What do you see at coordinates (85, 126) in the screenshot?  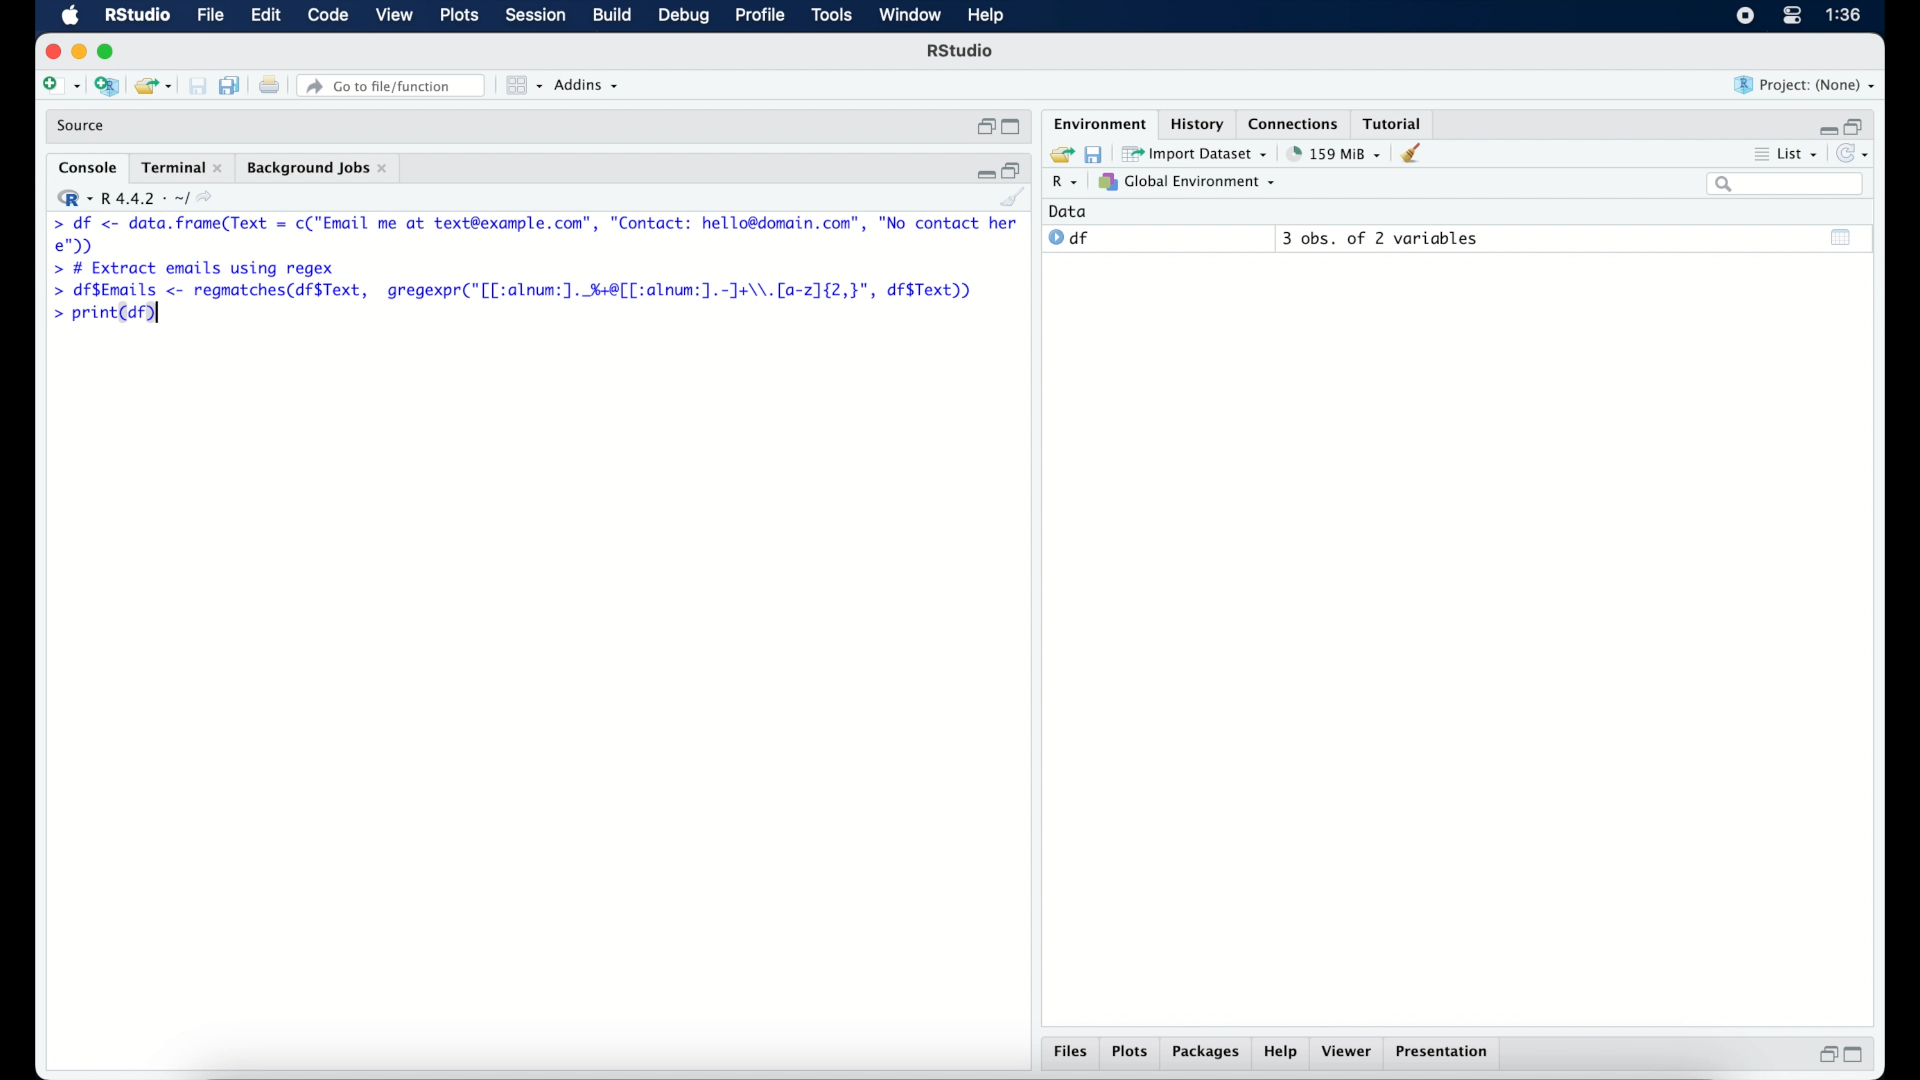 I see `source` at bounding box center [85, 126].